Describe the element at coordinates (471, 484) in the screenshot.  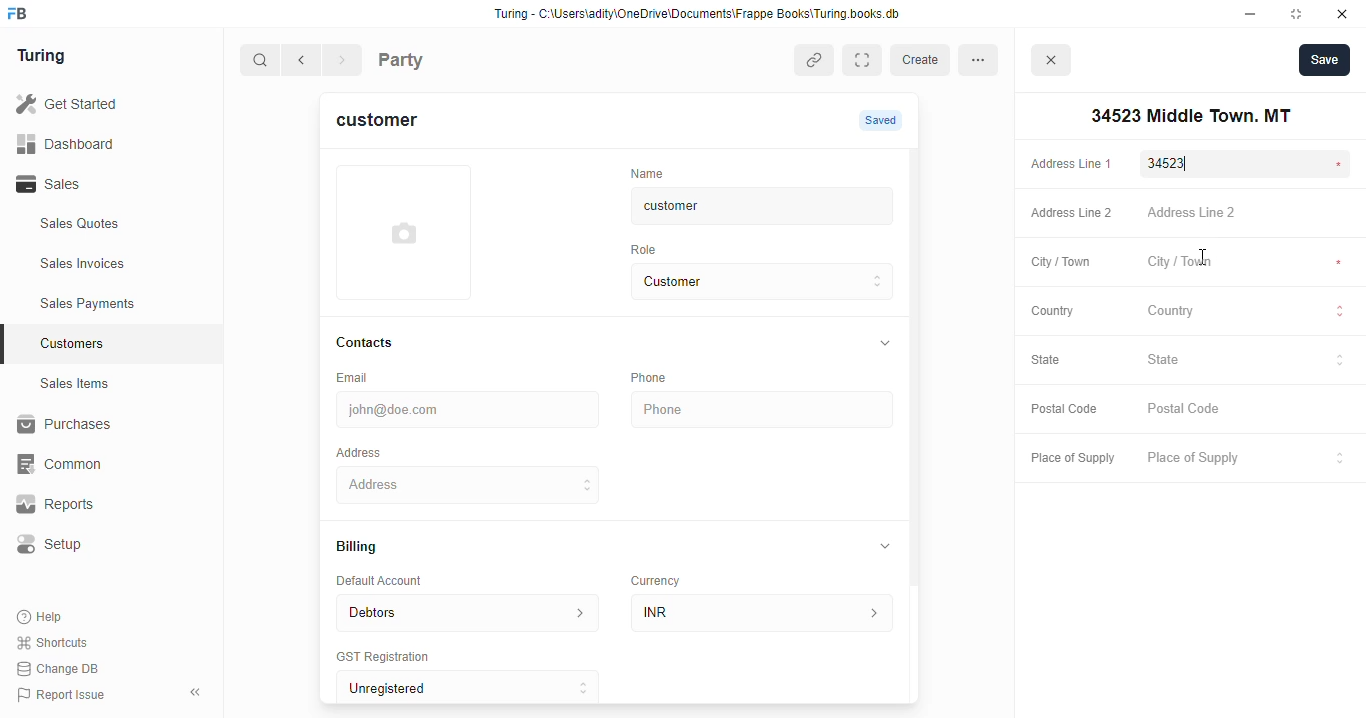
I see `34523 Middle Town. MT` at that location.